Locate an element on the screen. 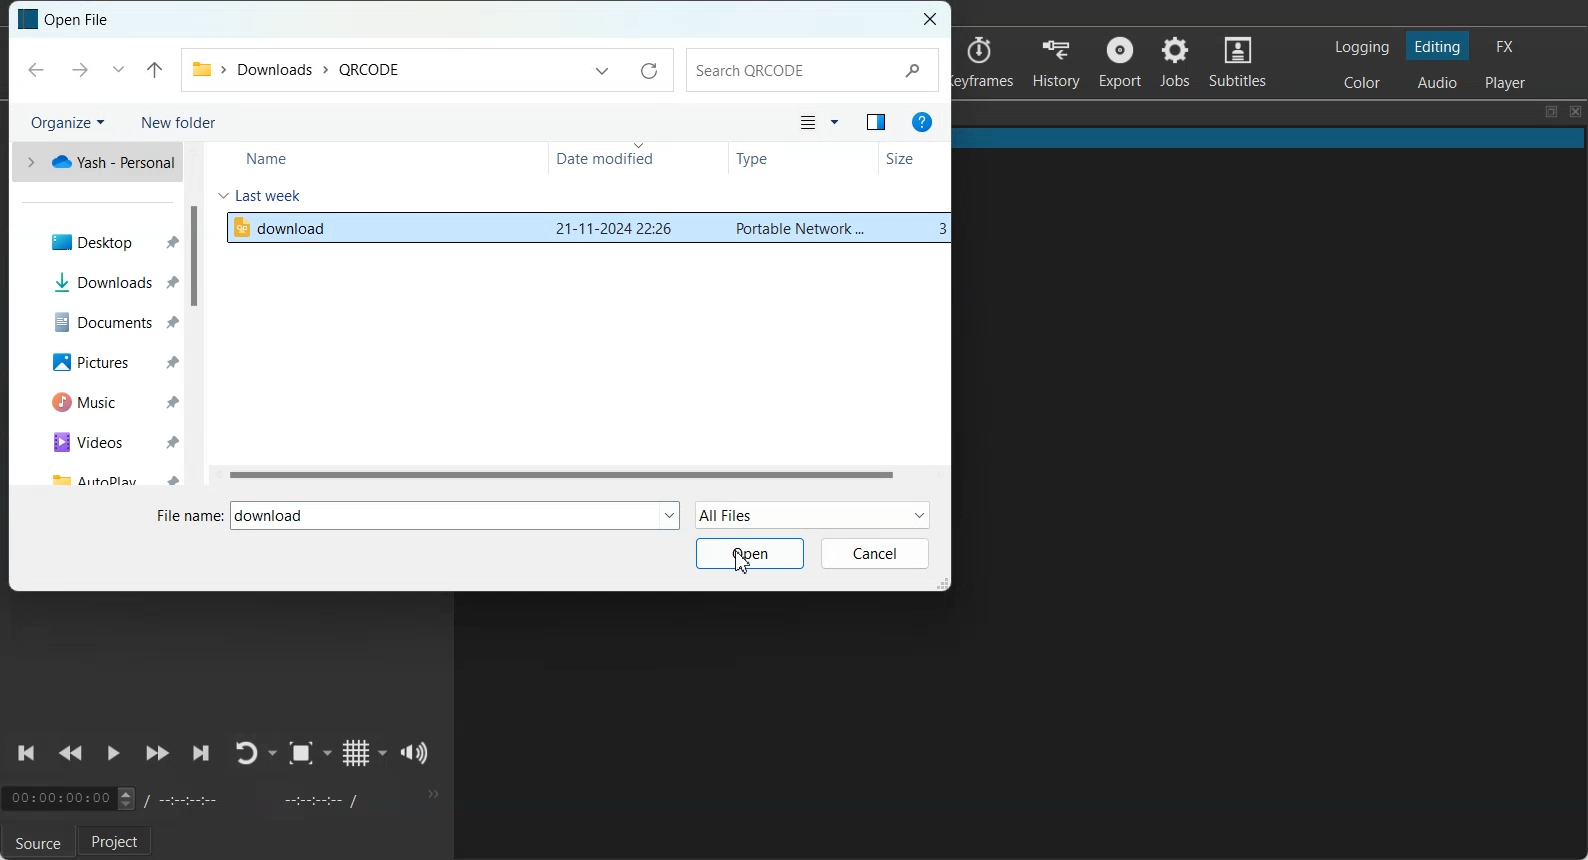 The width and height of the screenshot is (1588, 860). Toggle Play or Pause is located at coordinates (111, 755).